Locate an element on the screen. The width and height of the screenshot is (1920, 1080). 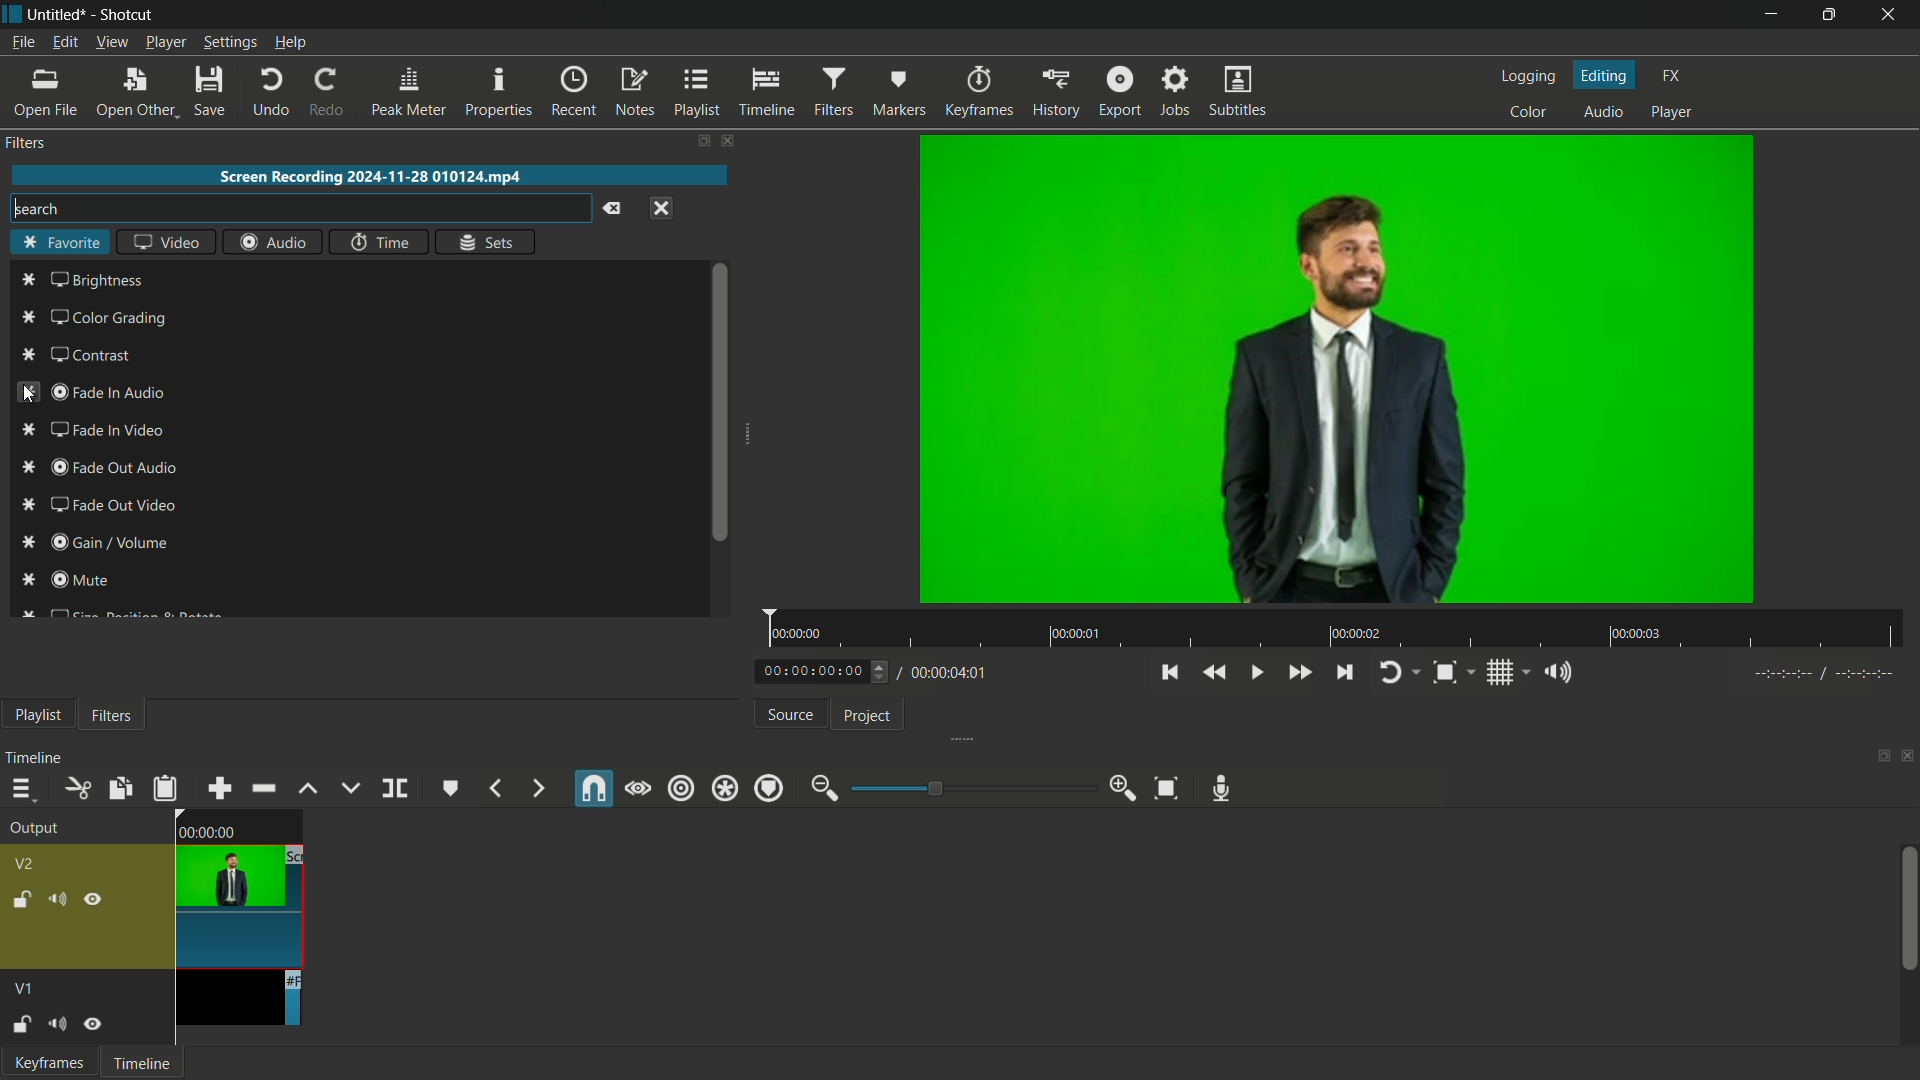
brightness is located at coordinates (85, 280).